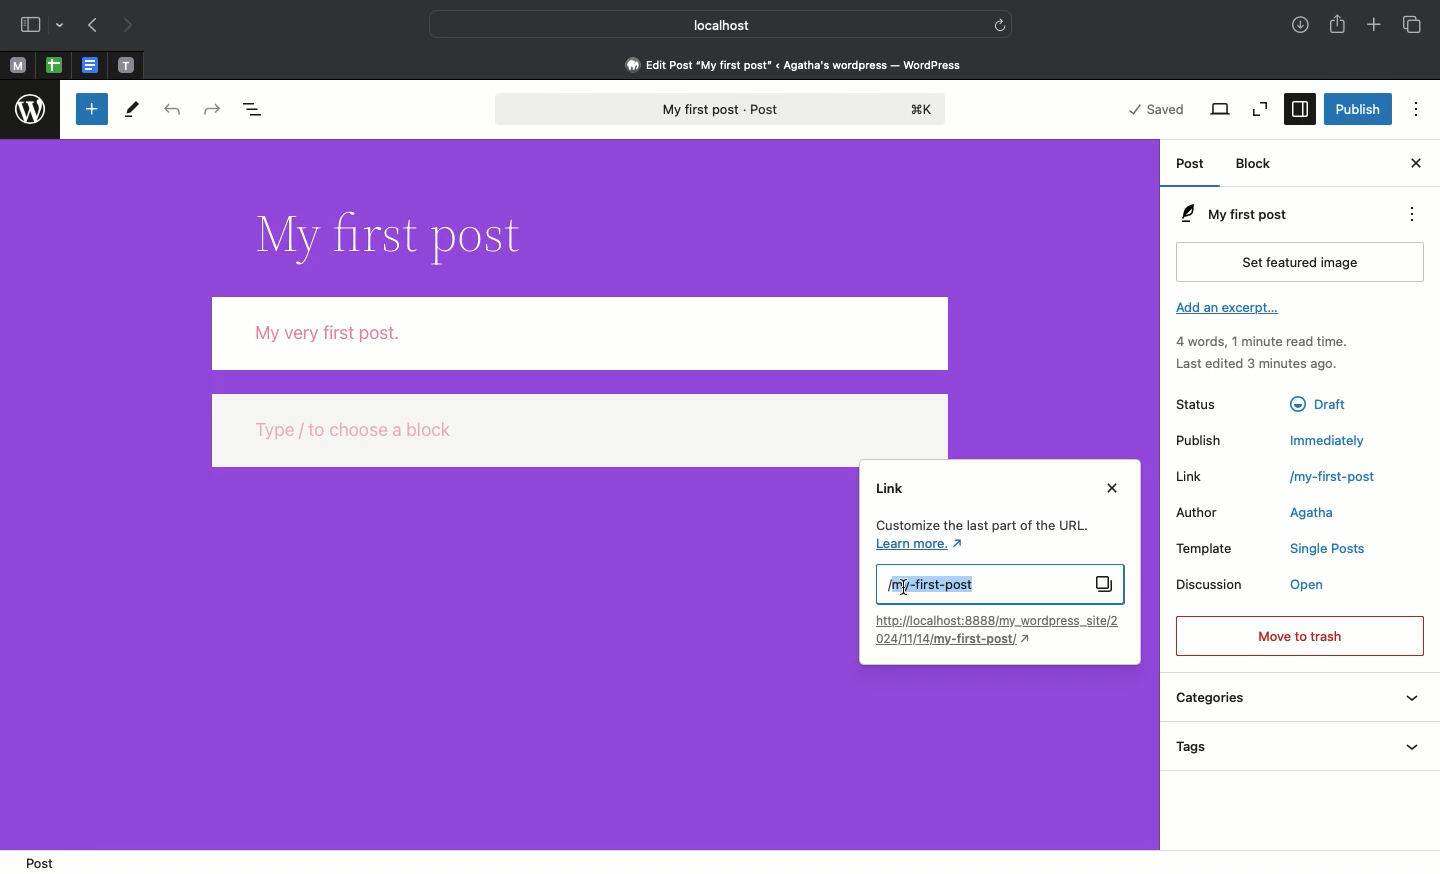  What do you see at coordinates (979, 536) in the screenshot?
I see `Customize the last part of the URL` at bounding box center [979, 536].